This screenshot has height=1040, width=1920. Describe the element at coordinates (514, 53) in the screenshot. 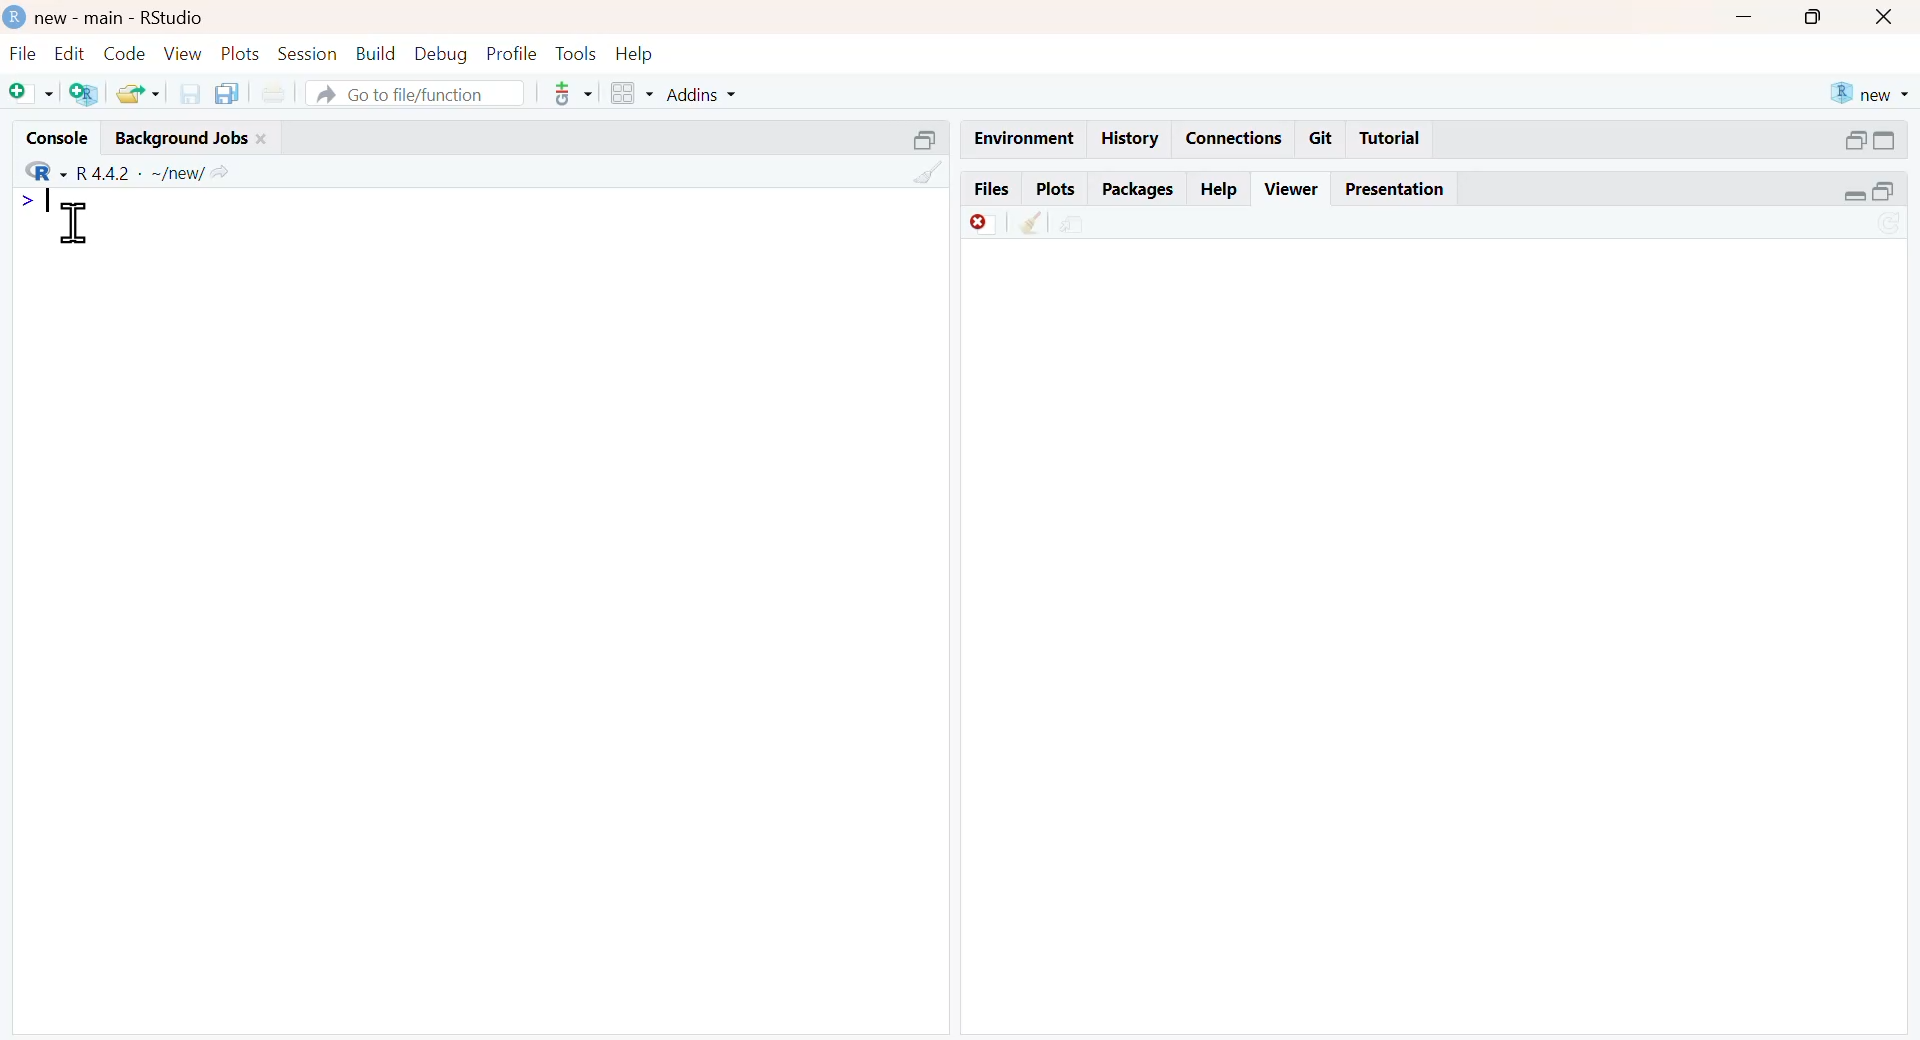

I see `profile` at that location.